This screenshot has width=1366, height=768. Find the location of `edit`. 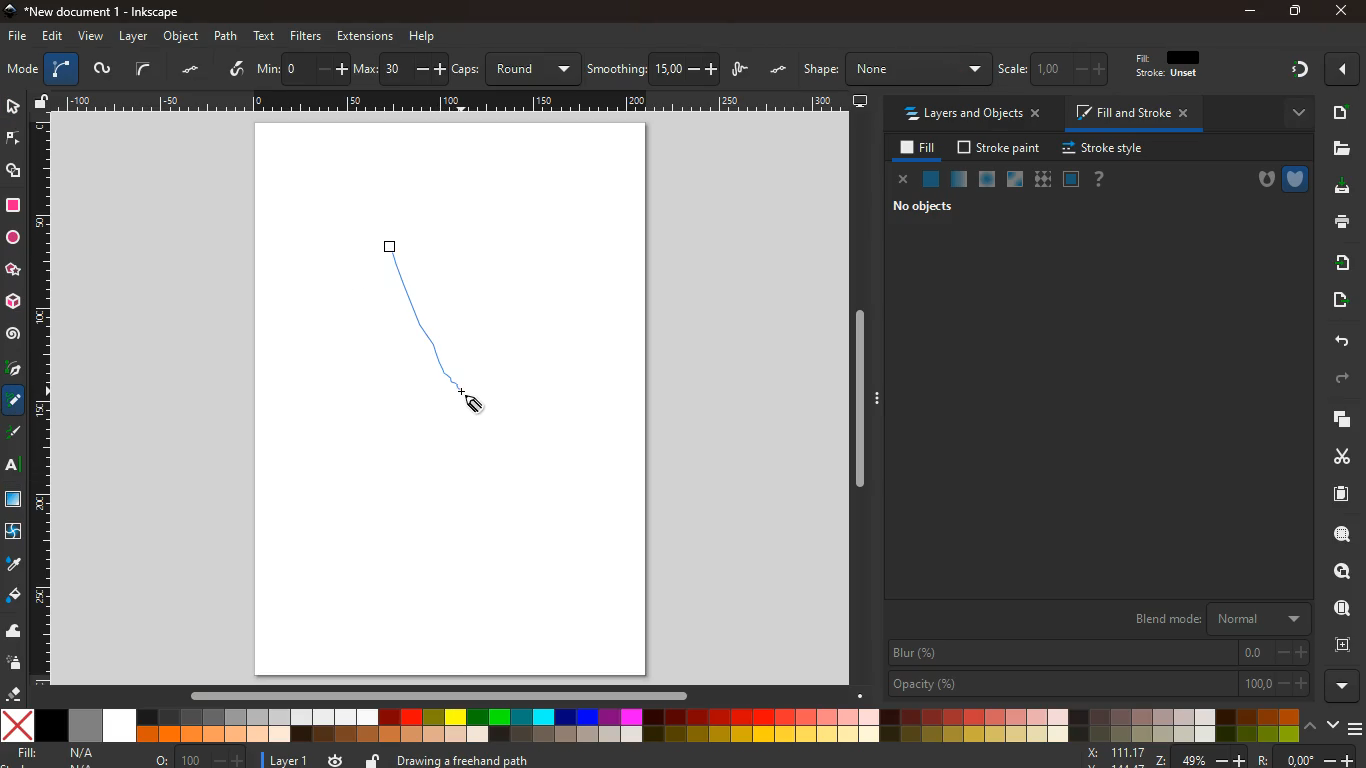

edit is located at coordinates (54, 36).